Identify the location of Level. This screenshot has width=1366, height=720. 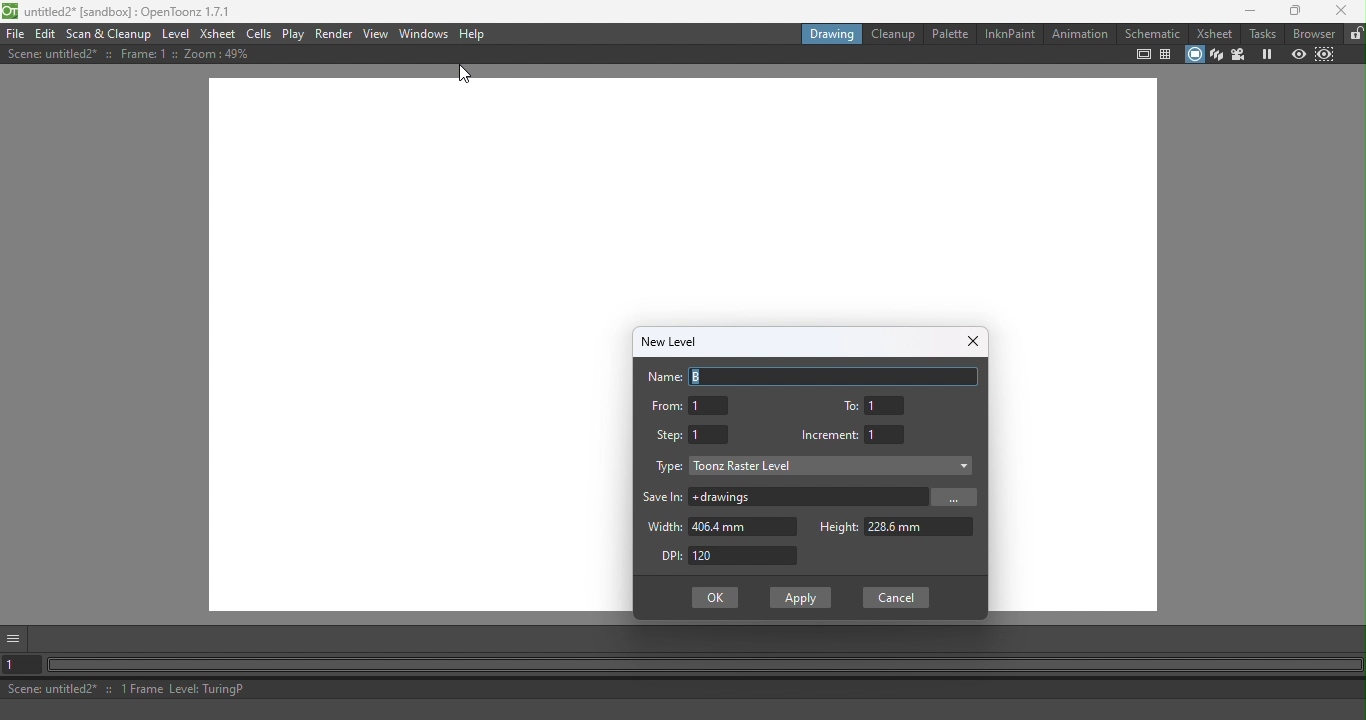
(174, 34).